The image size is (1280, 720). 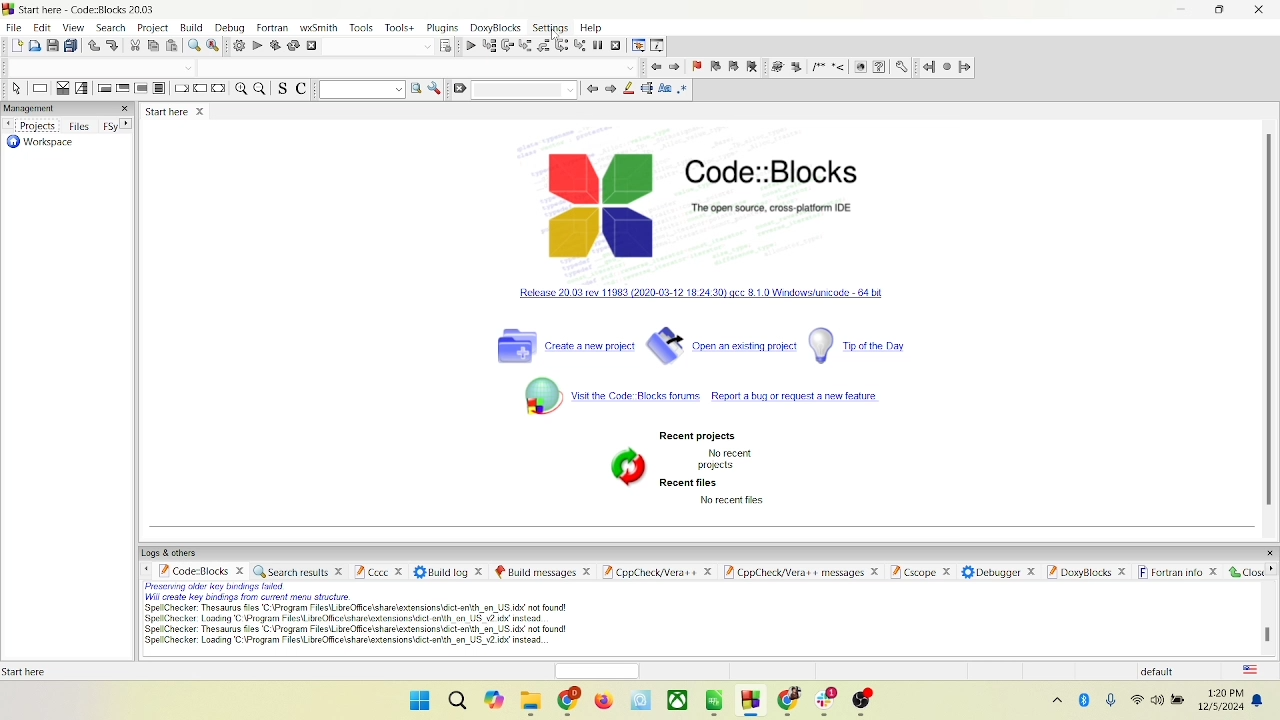 What do you see at coordinates (124, 89) in the screenshot?
I see `exit condition loop` at bounding box center [124, 89].